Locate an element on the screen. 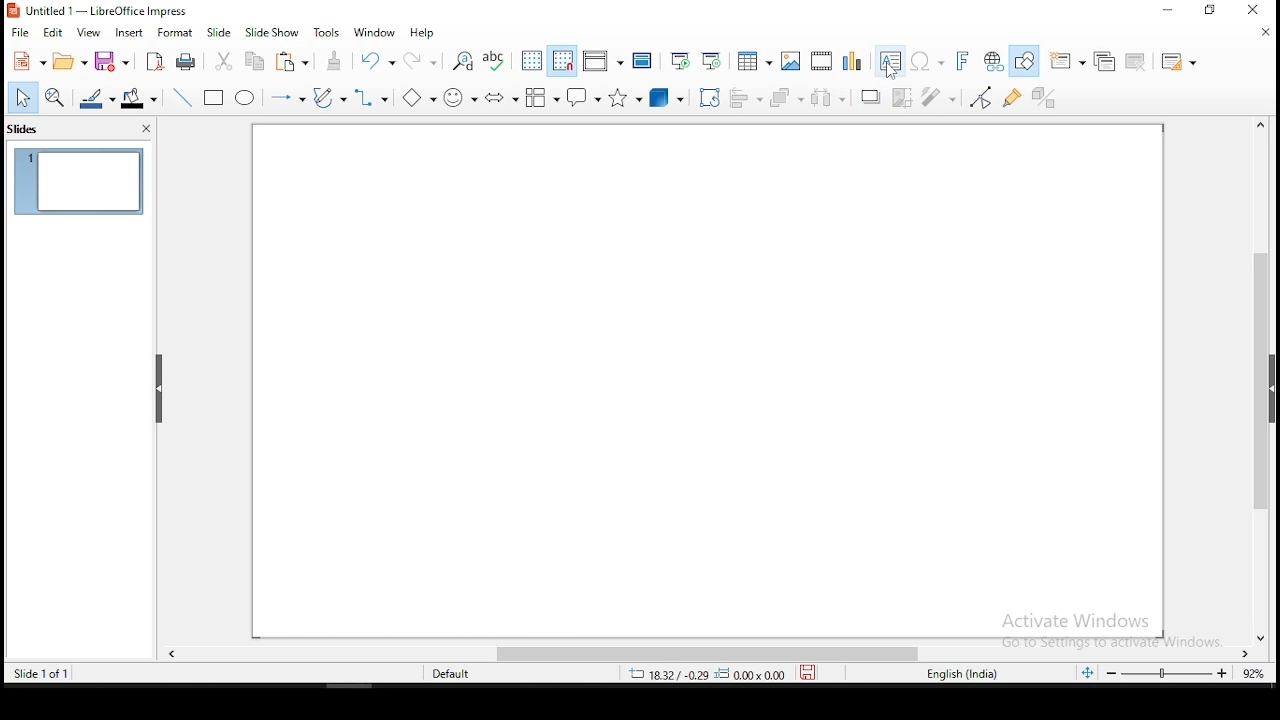 The width and height of the screenshot is (1280, 720). charts is located at coordinates (853, 60).